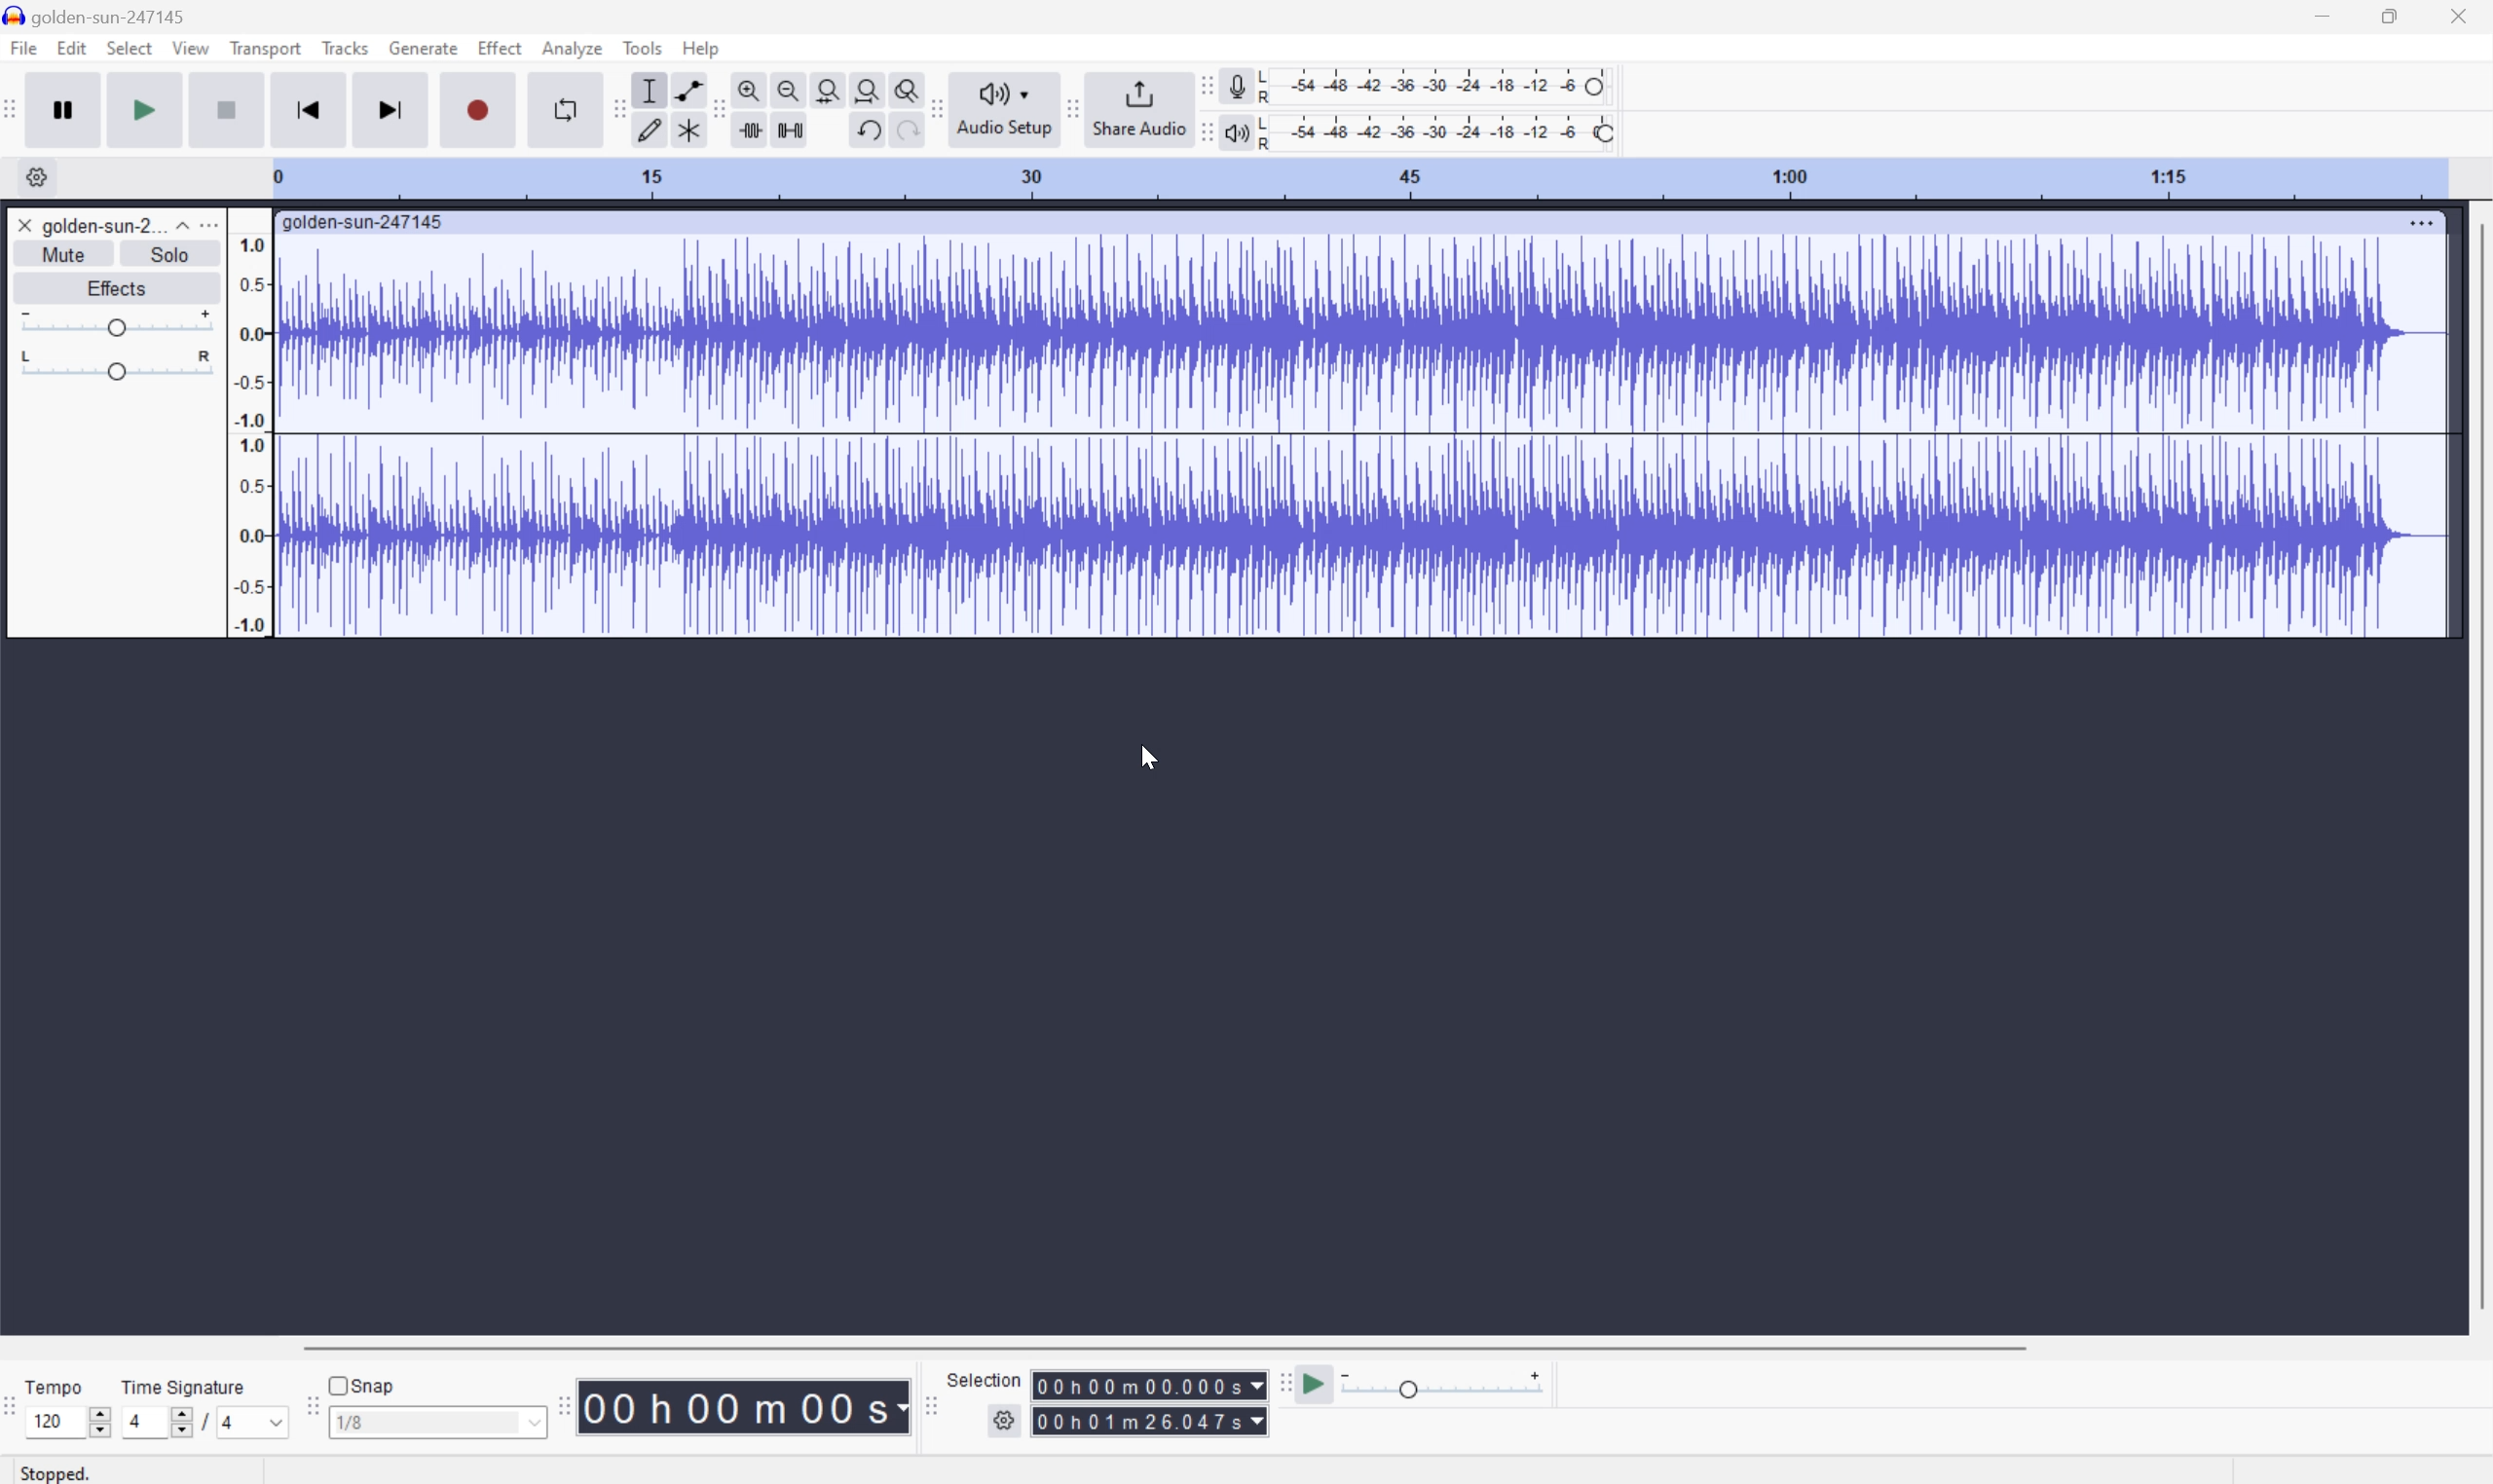 The width and height of the screenshot is (2493, 1484). Describe the element at coordinates (988, 1379) in the screenshot. I see `Selection` at that location.